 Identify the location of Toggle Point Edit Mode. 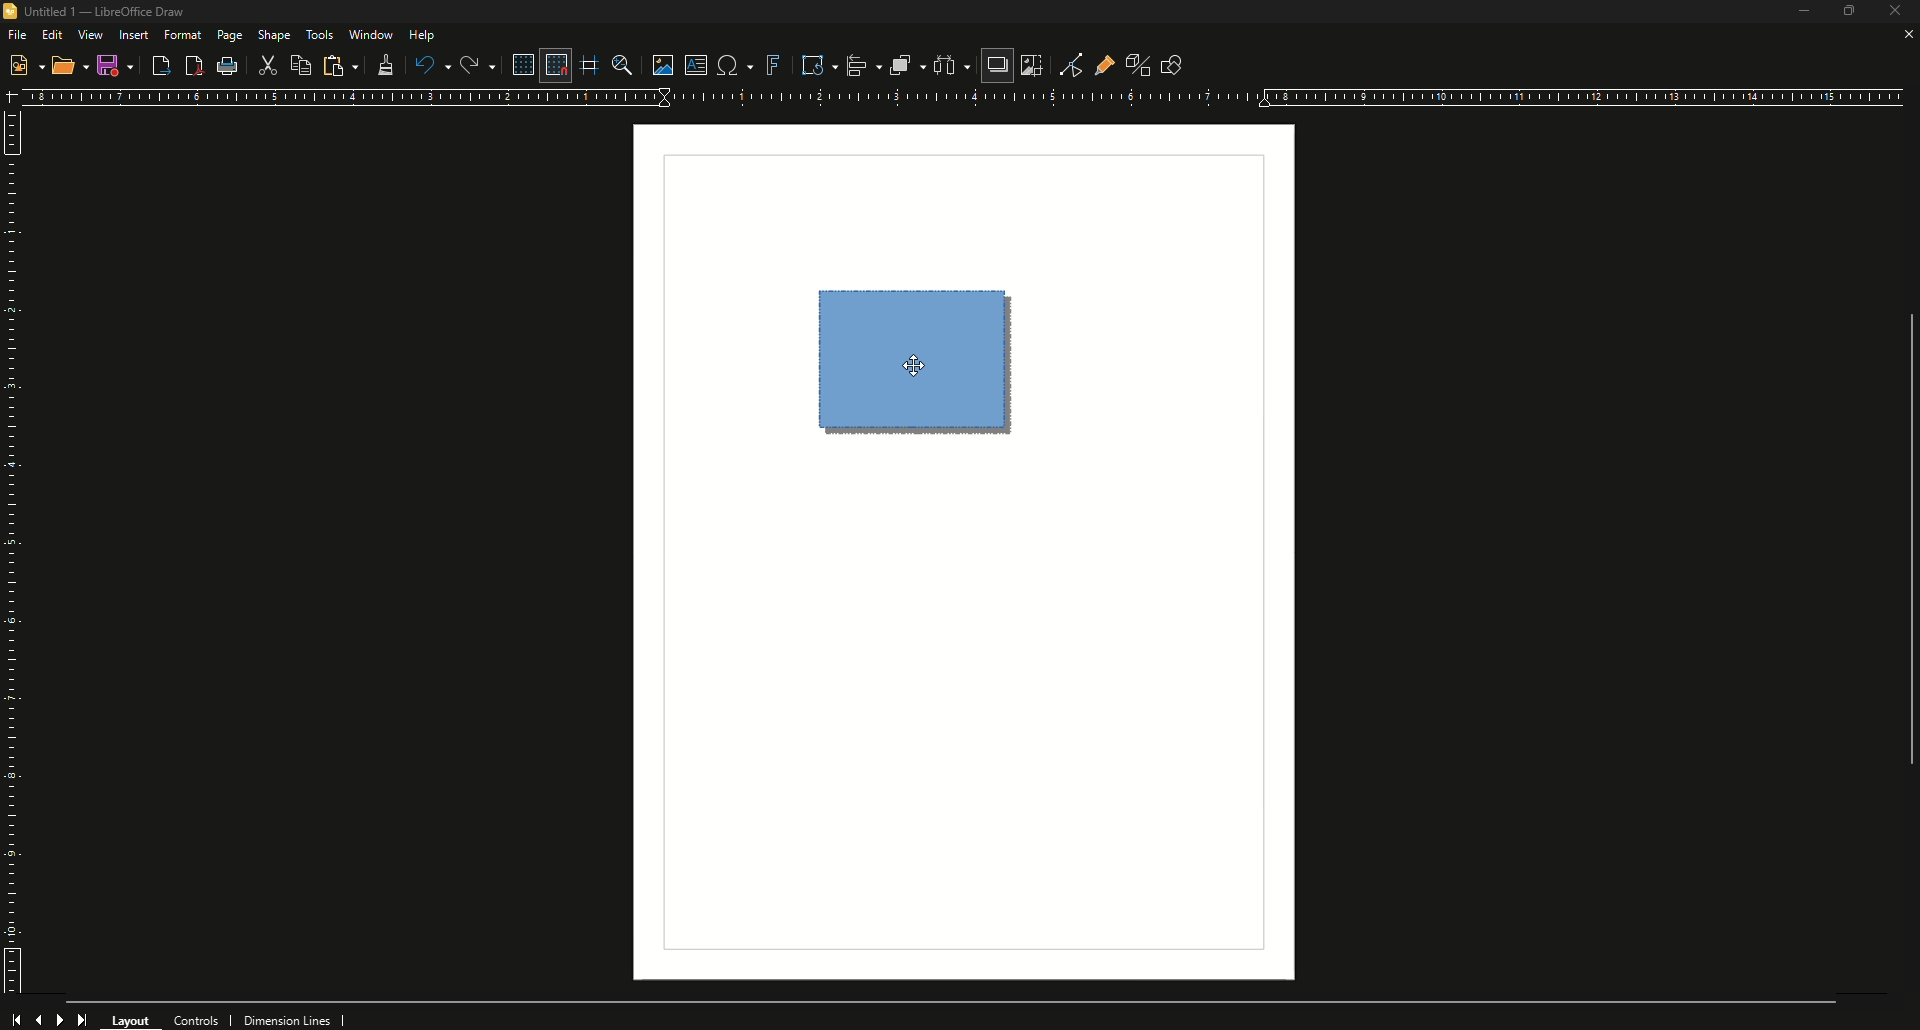
(1064, 64).